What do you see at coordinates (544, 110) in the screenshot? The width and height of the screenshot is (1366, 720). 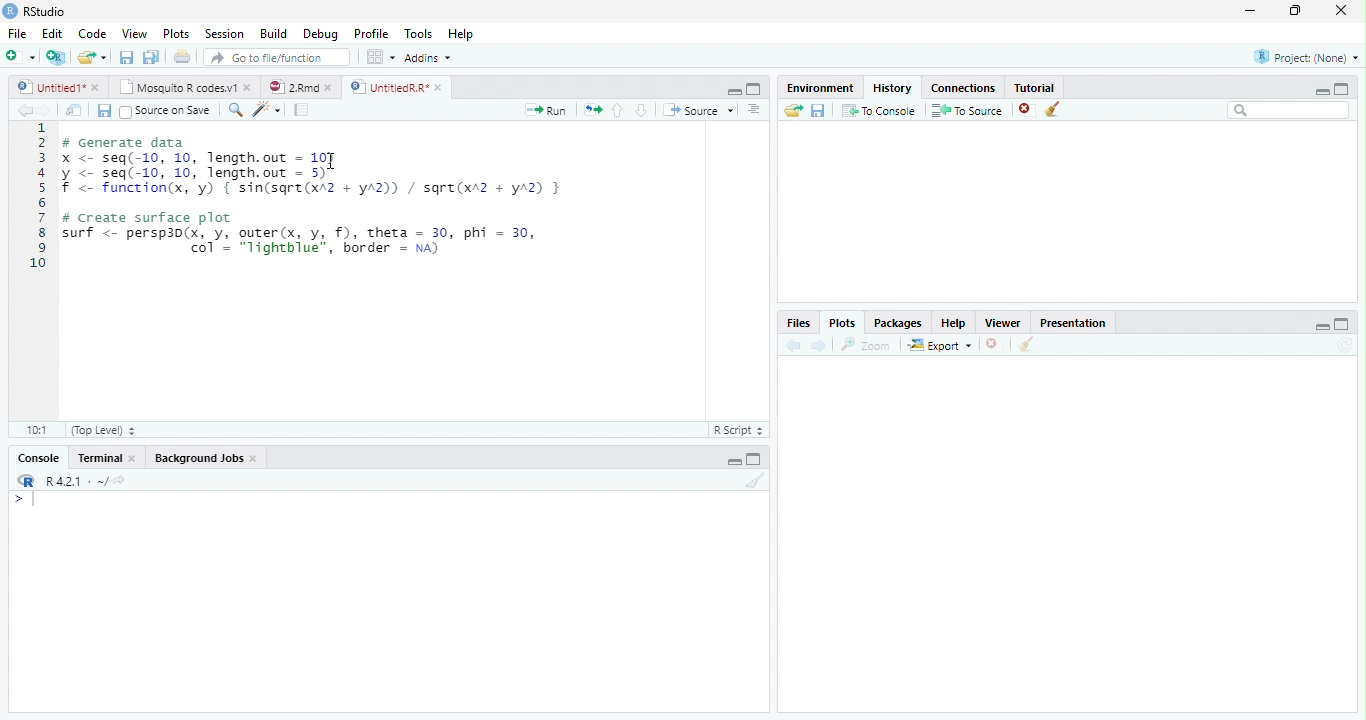 I see `Run` at bounding box center [544, 110].